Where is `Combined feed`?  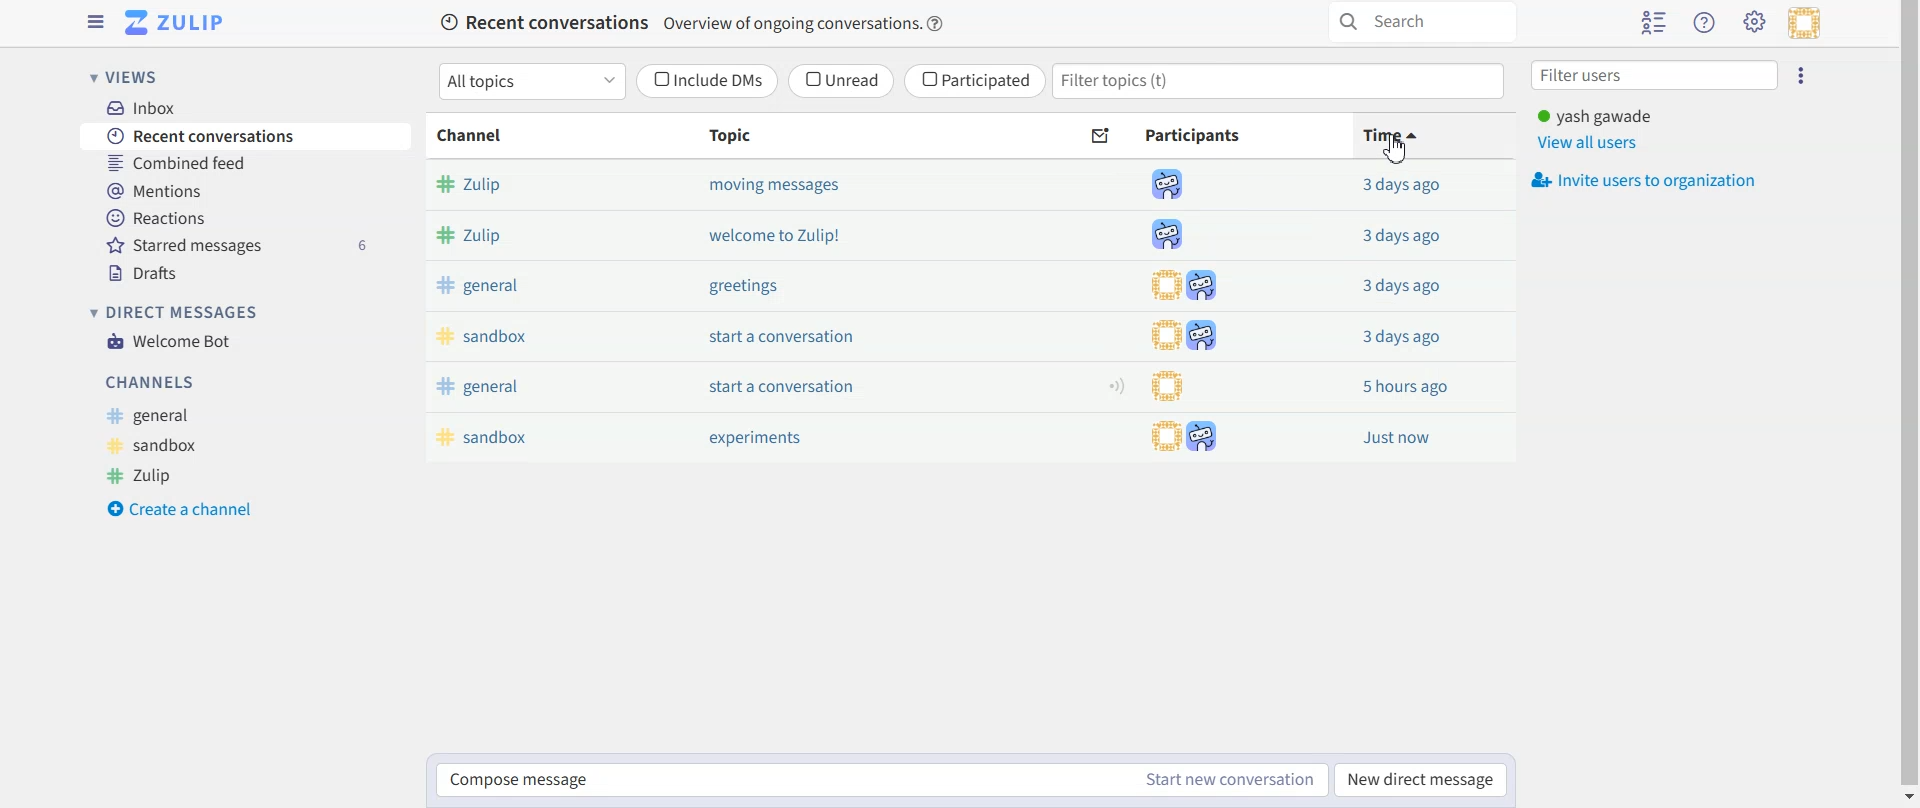
Combined feed is located at coordinates (246, 163).